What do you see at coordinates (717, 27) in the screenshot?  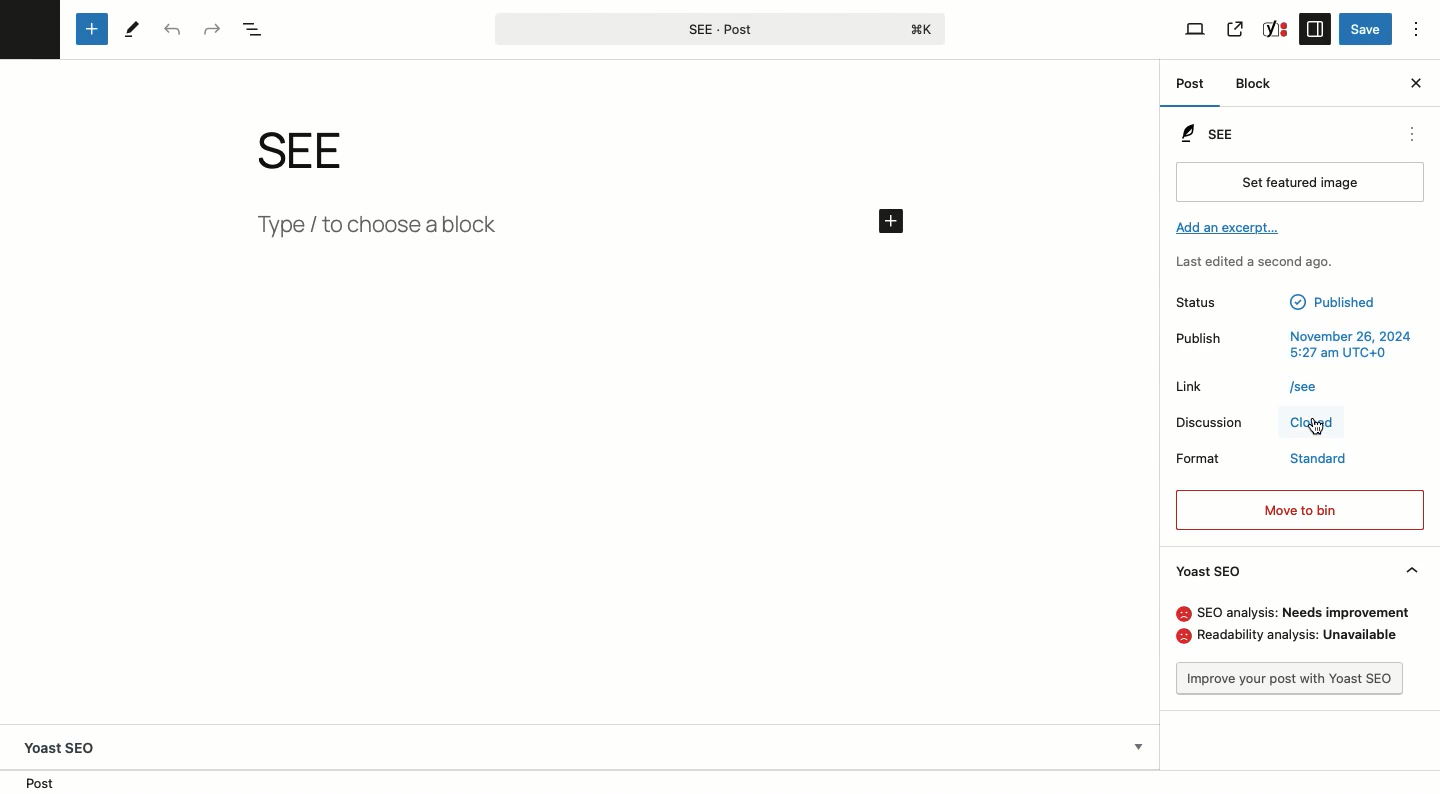 I see `SEE-Post` at bounding box center [717, 27].